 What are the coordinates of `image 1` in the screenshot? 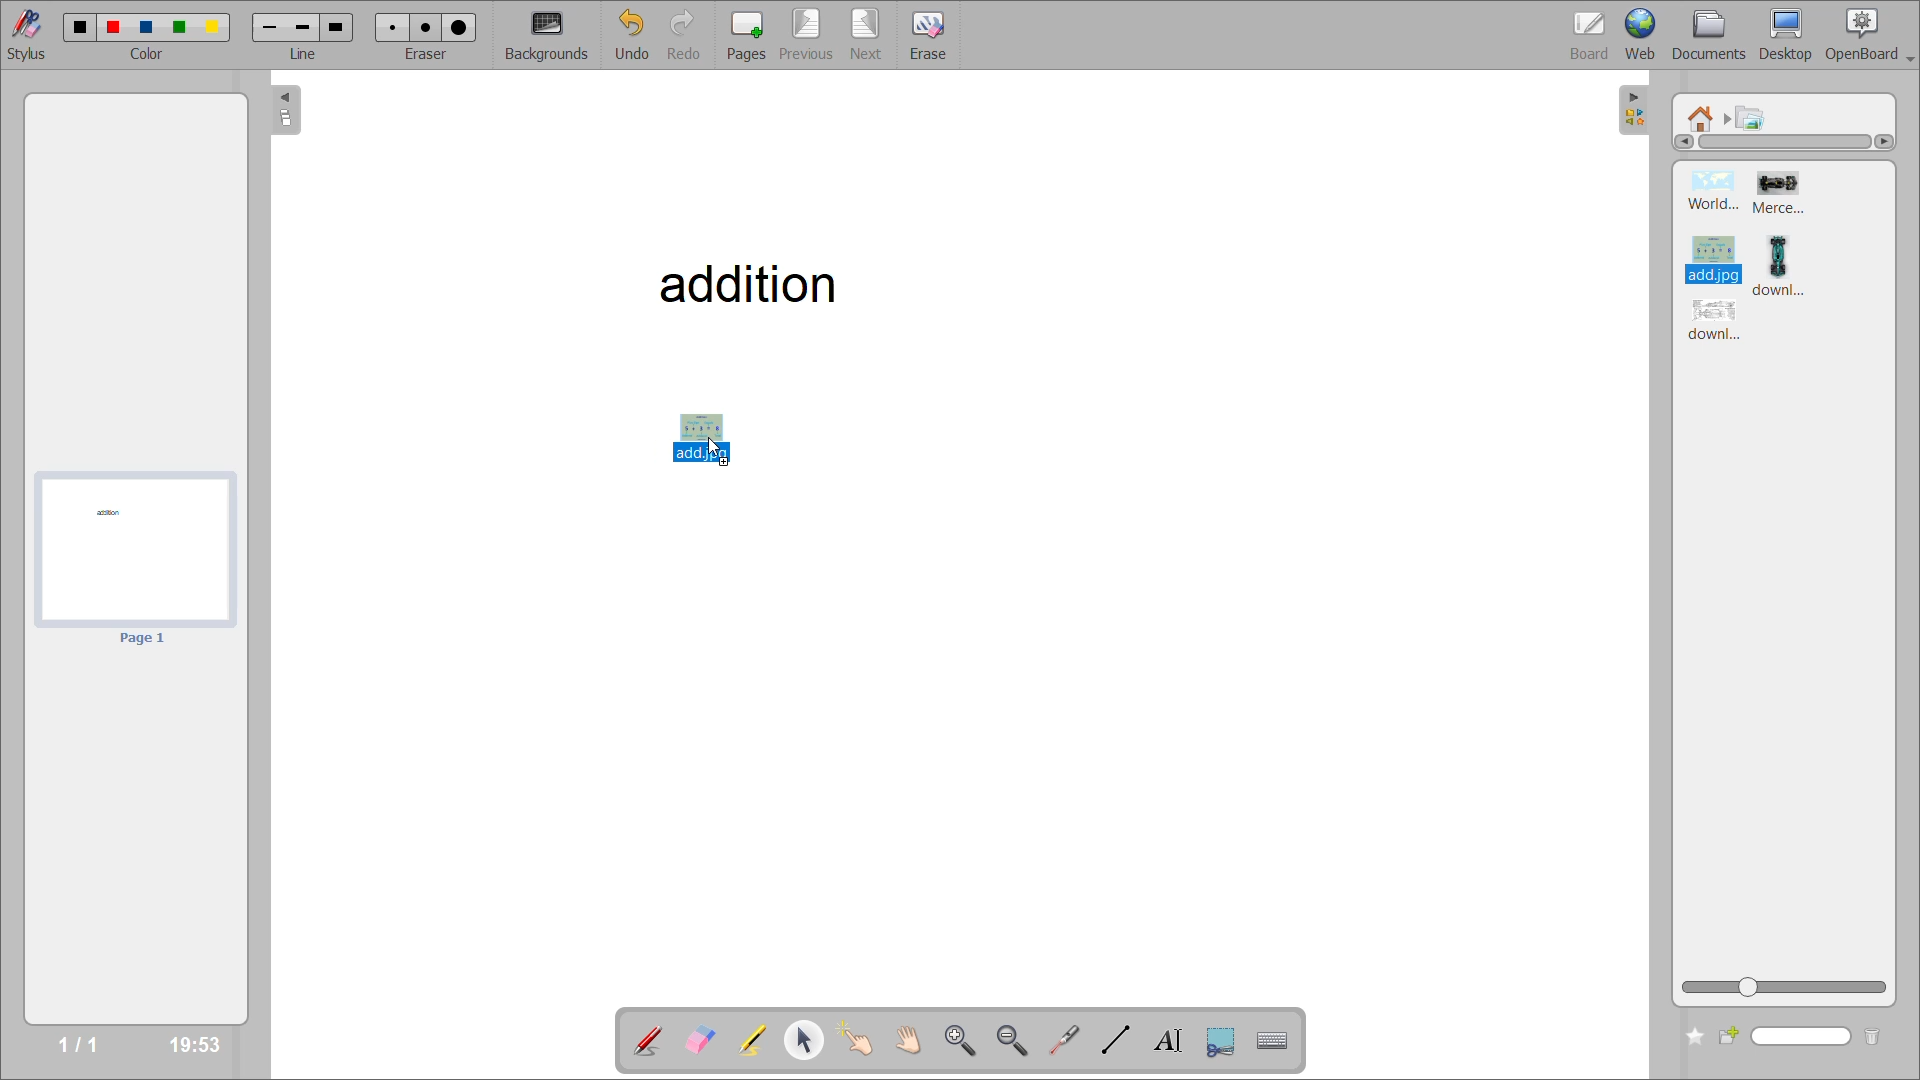 It's located at (1714, 192).